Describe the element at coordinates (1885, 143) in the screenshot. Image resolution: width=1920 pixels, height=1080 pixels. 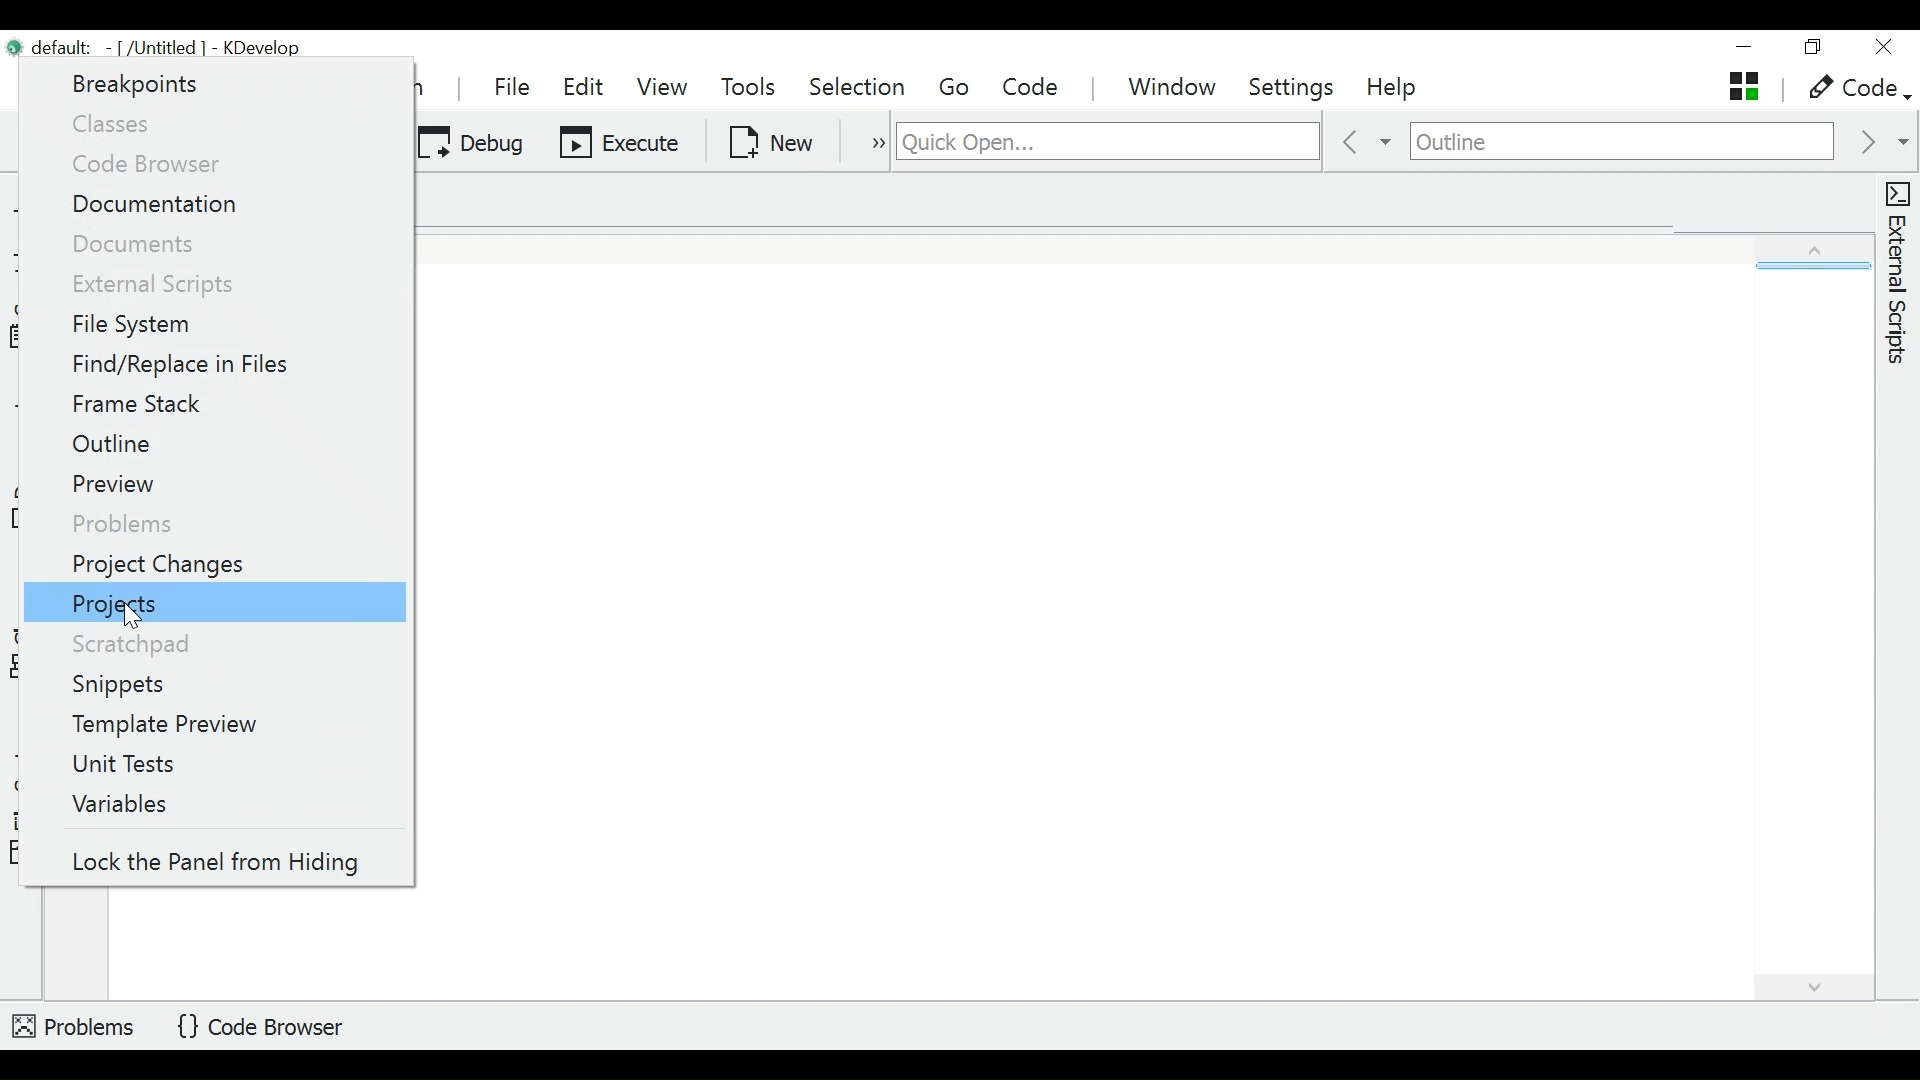
I see `next` at that location.